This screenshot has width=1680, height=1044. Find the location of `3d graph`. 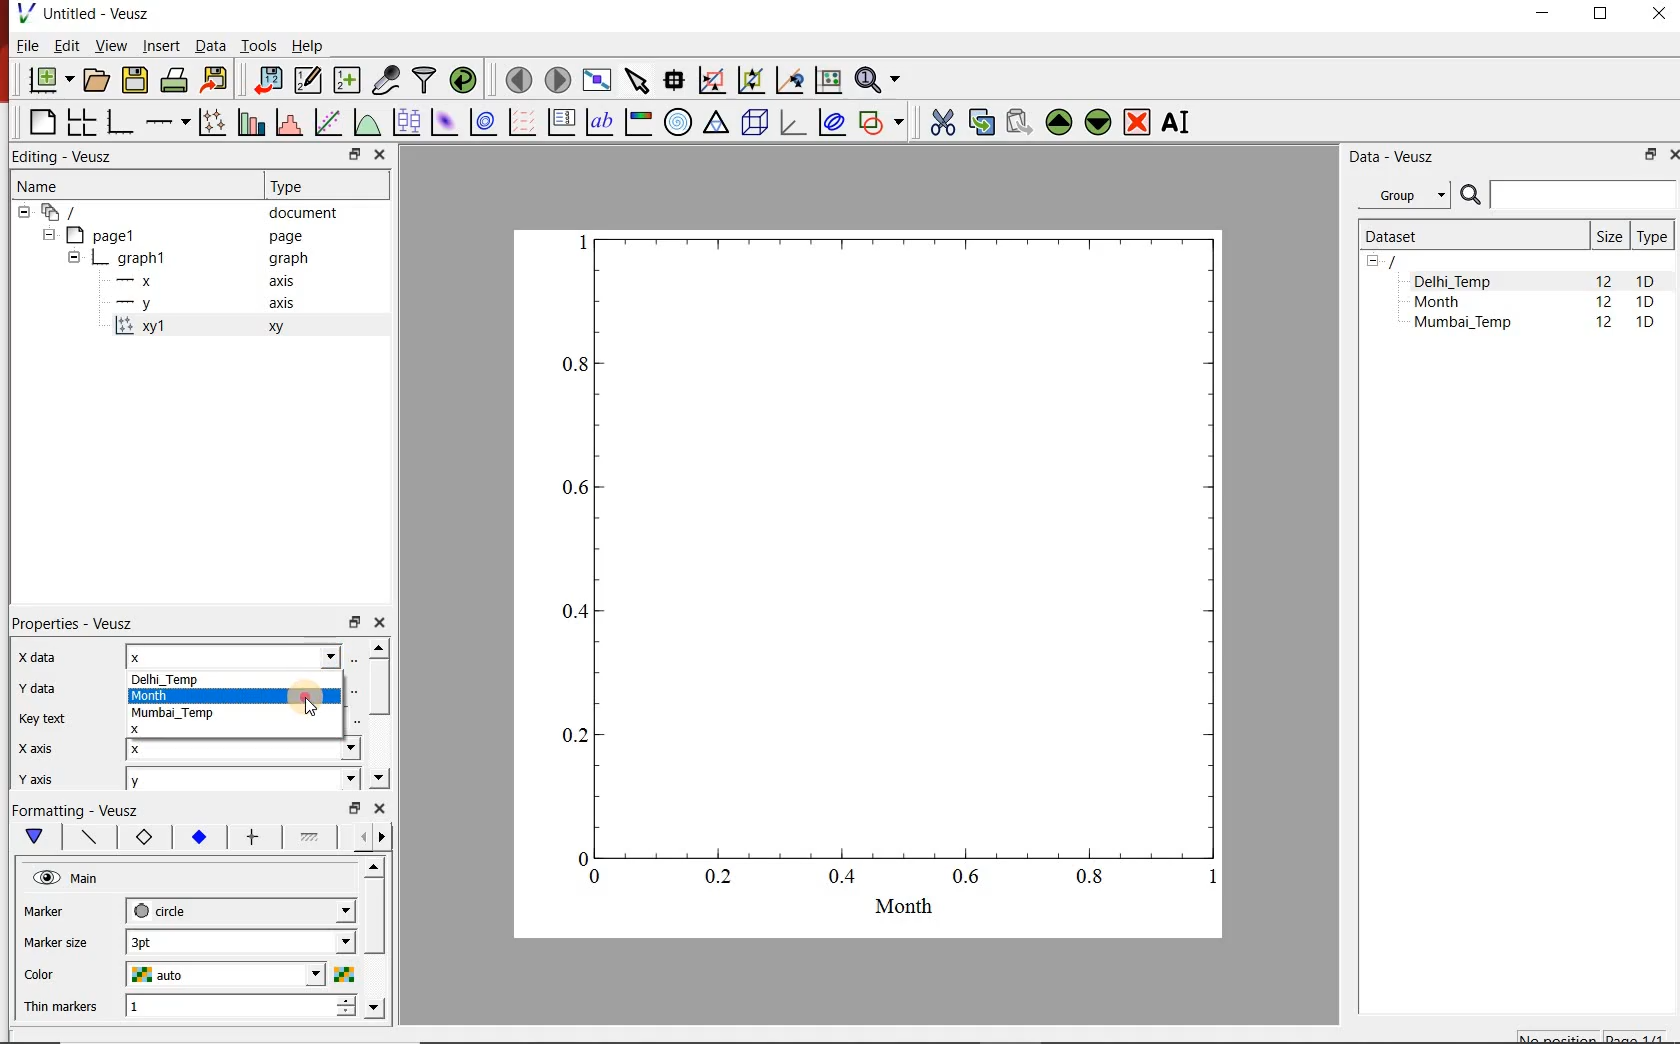

3d graph is located at coordinates (790, 122).